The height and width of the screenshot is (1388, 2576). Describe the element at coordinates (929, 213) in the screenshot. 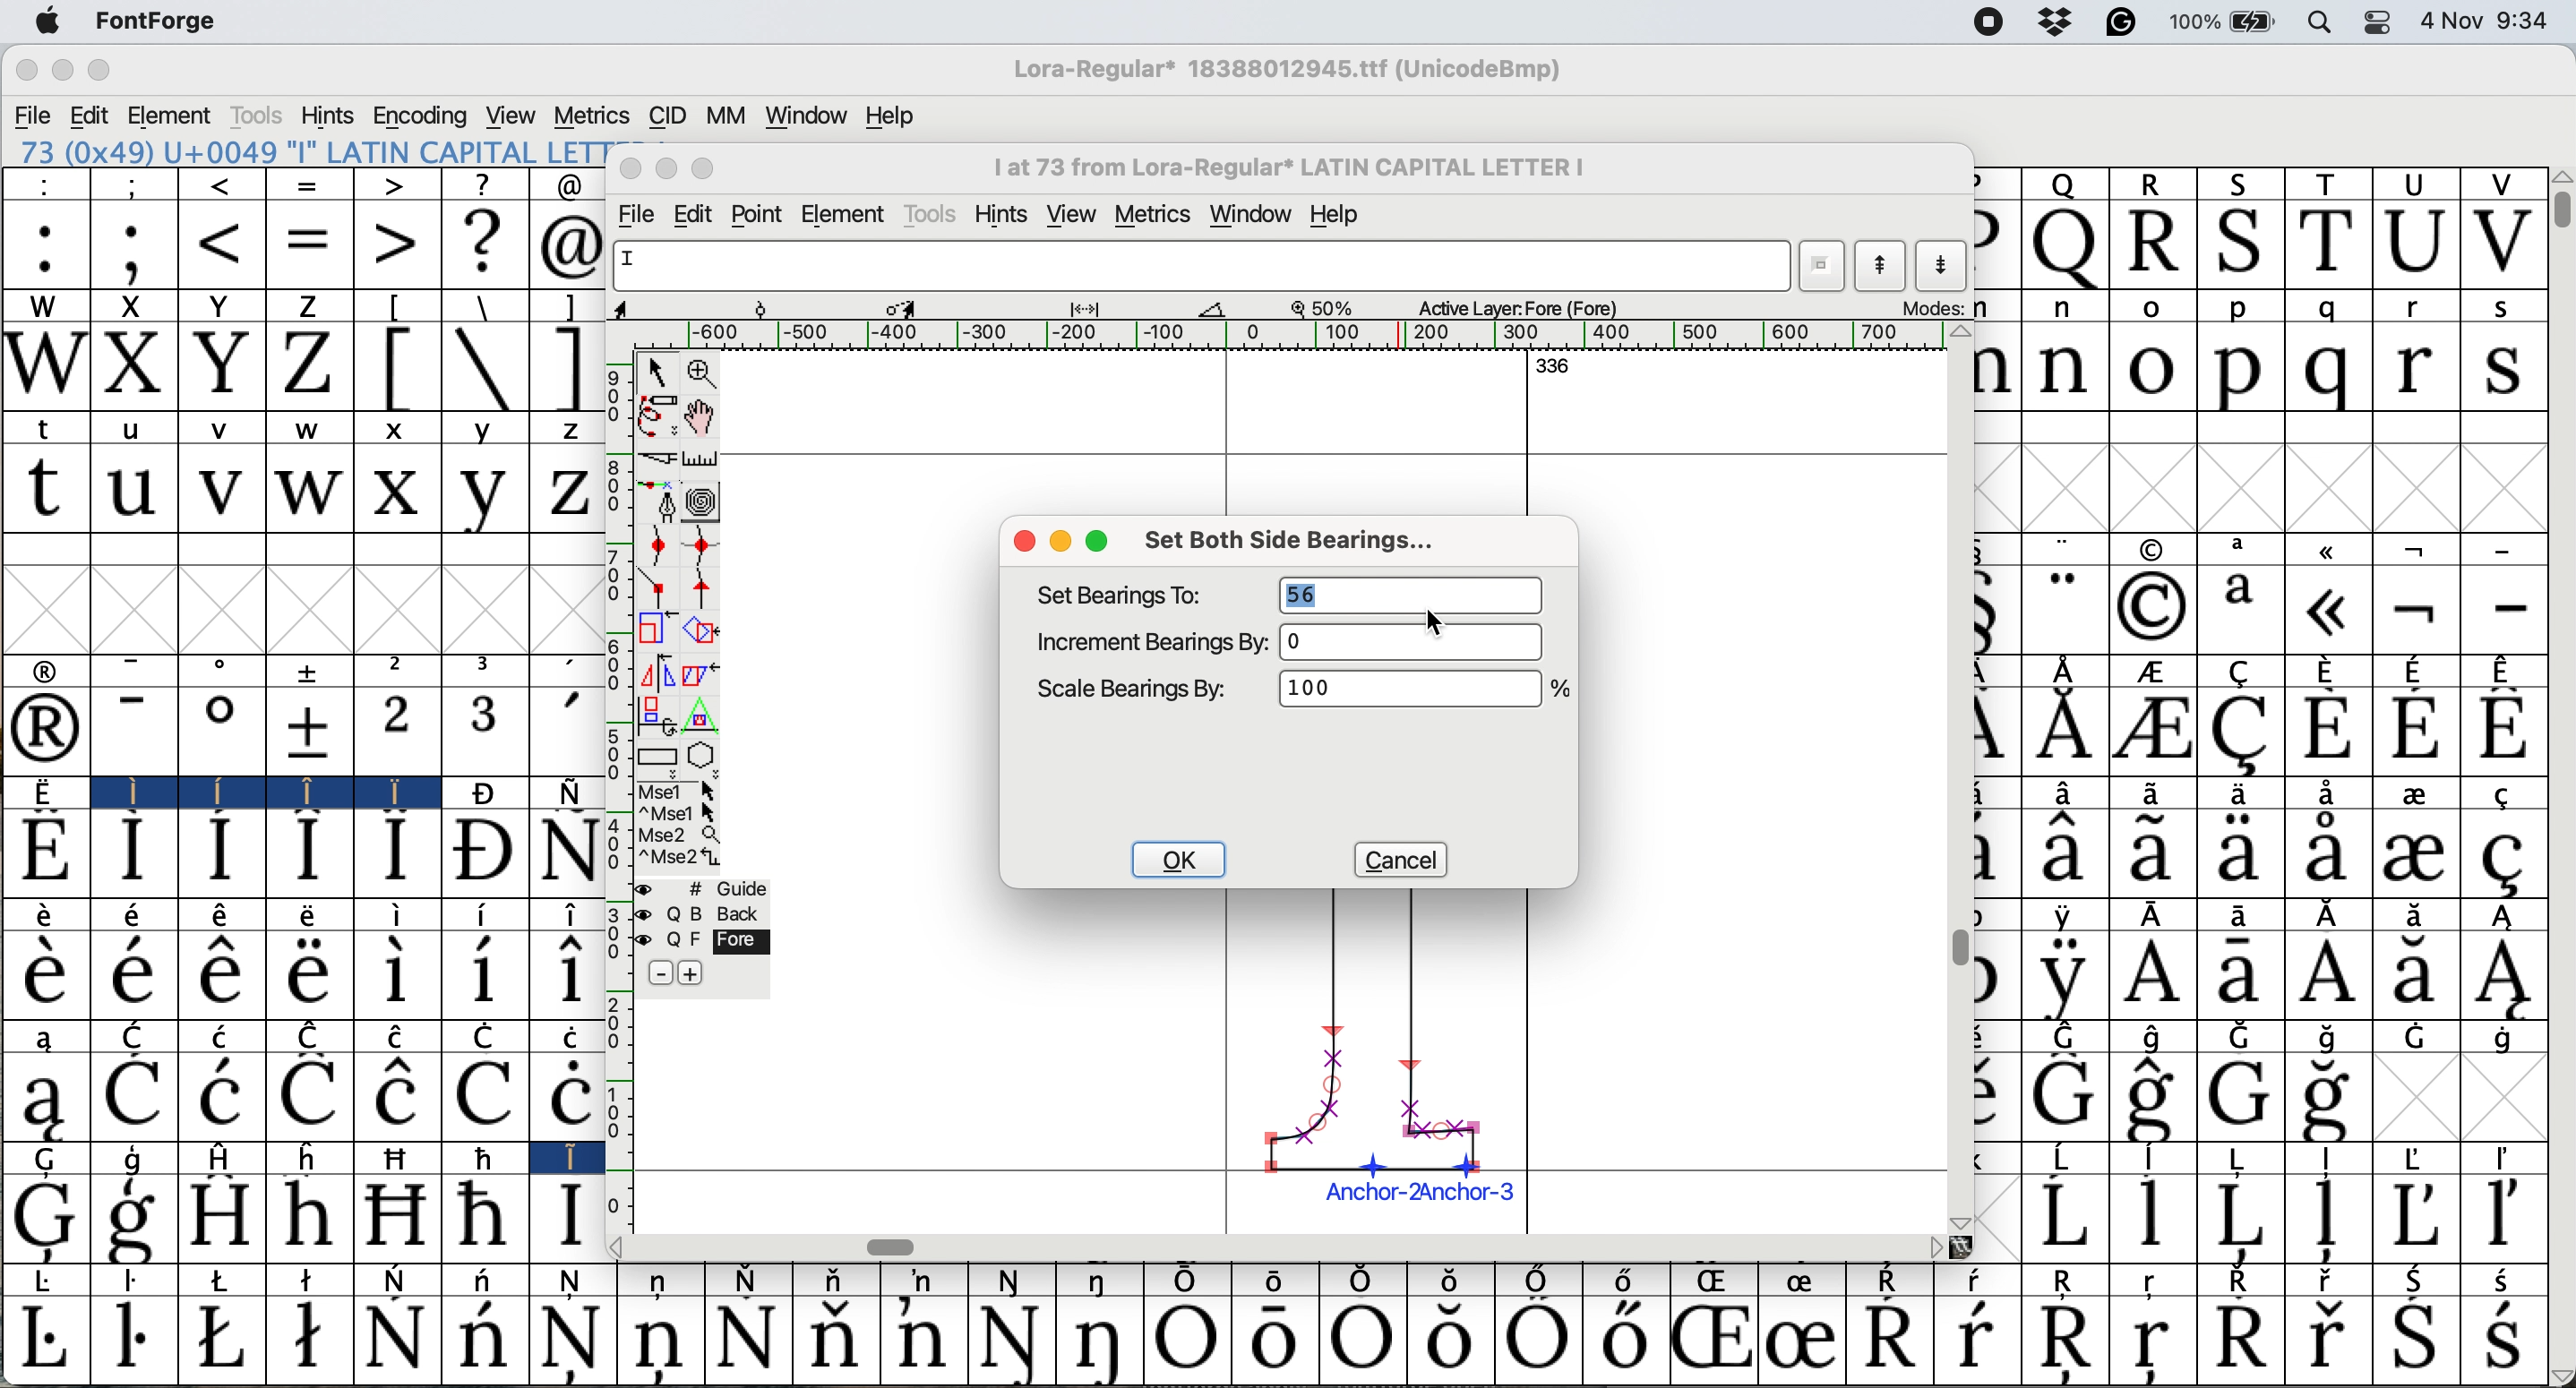

I see `tools` at that location.